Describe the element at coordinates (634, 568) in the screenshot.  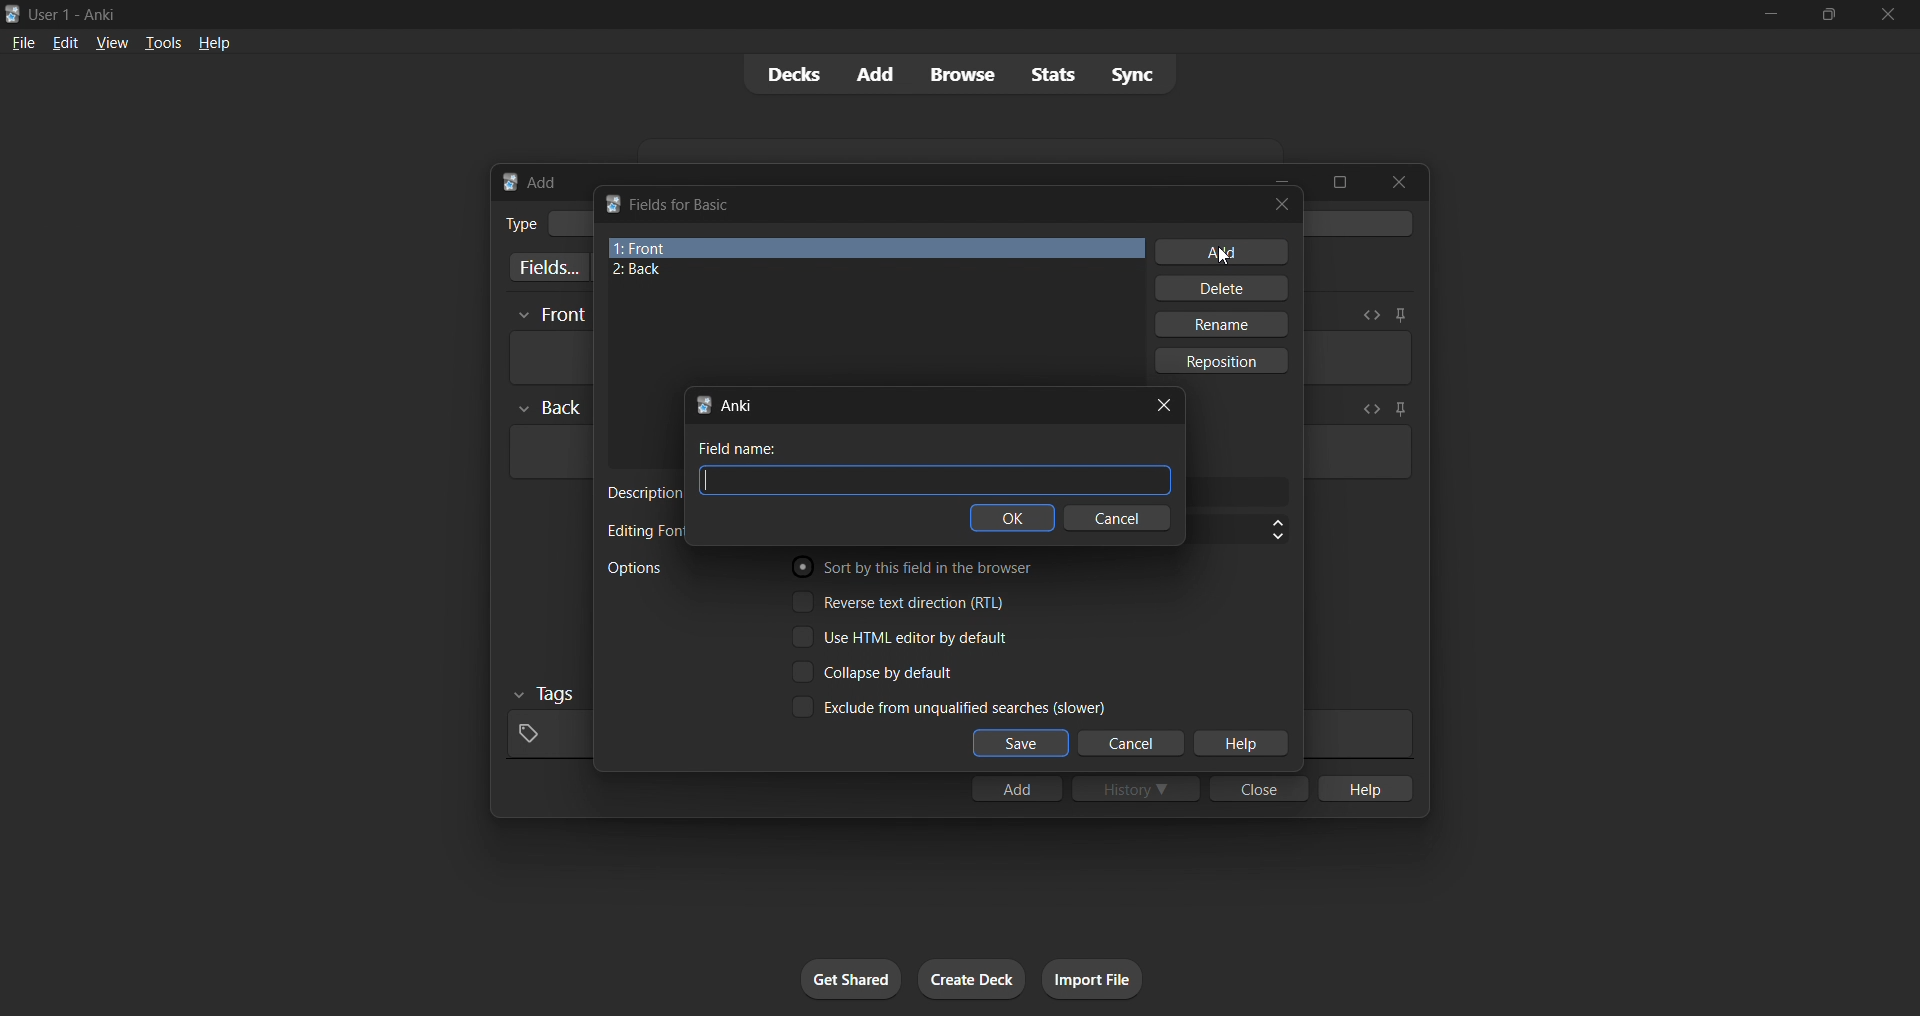
I see `Text` at that location.